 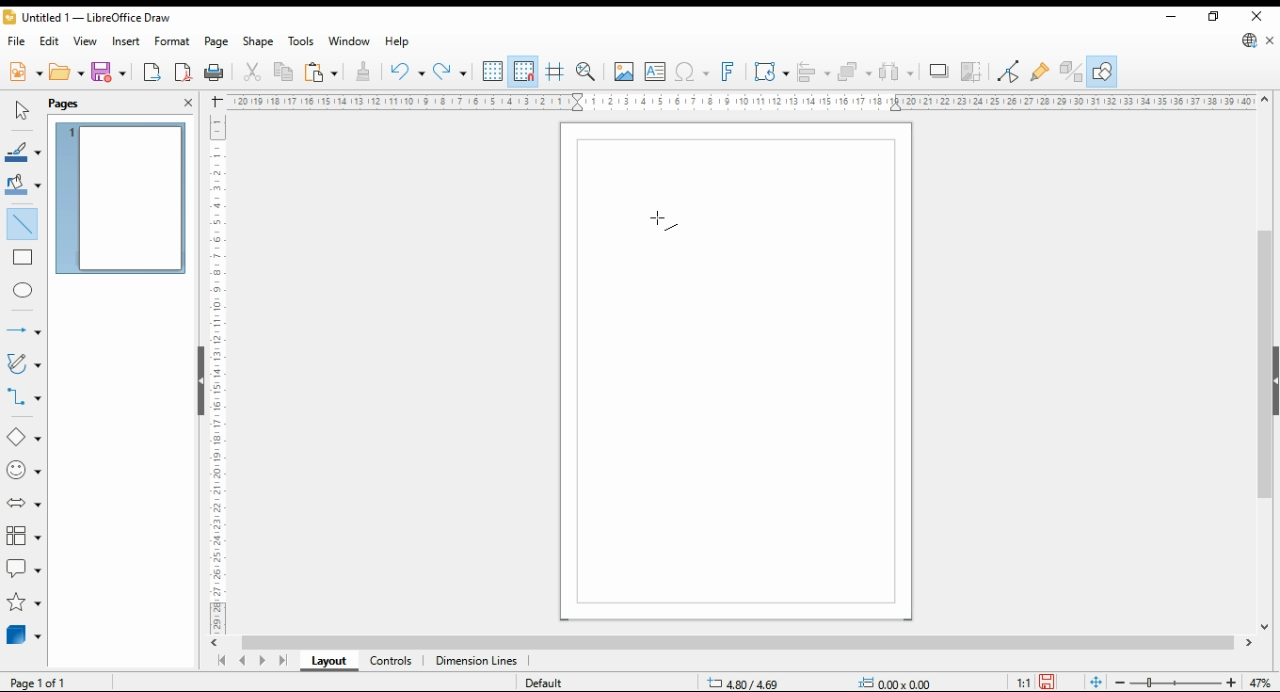 What do you see at coordinates (187, 101) in the screenshot?
I see `close pane` at bounding box center [187, 101].